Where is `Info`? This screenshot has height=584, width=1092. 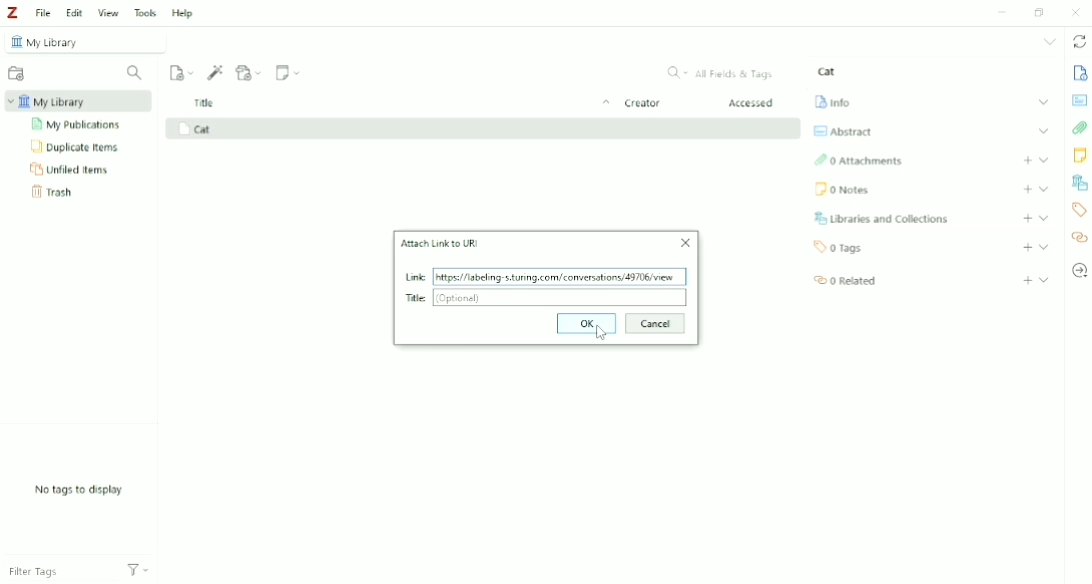
Info is located at coordinates (1079, 72).